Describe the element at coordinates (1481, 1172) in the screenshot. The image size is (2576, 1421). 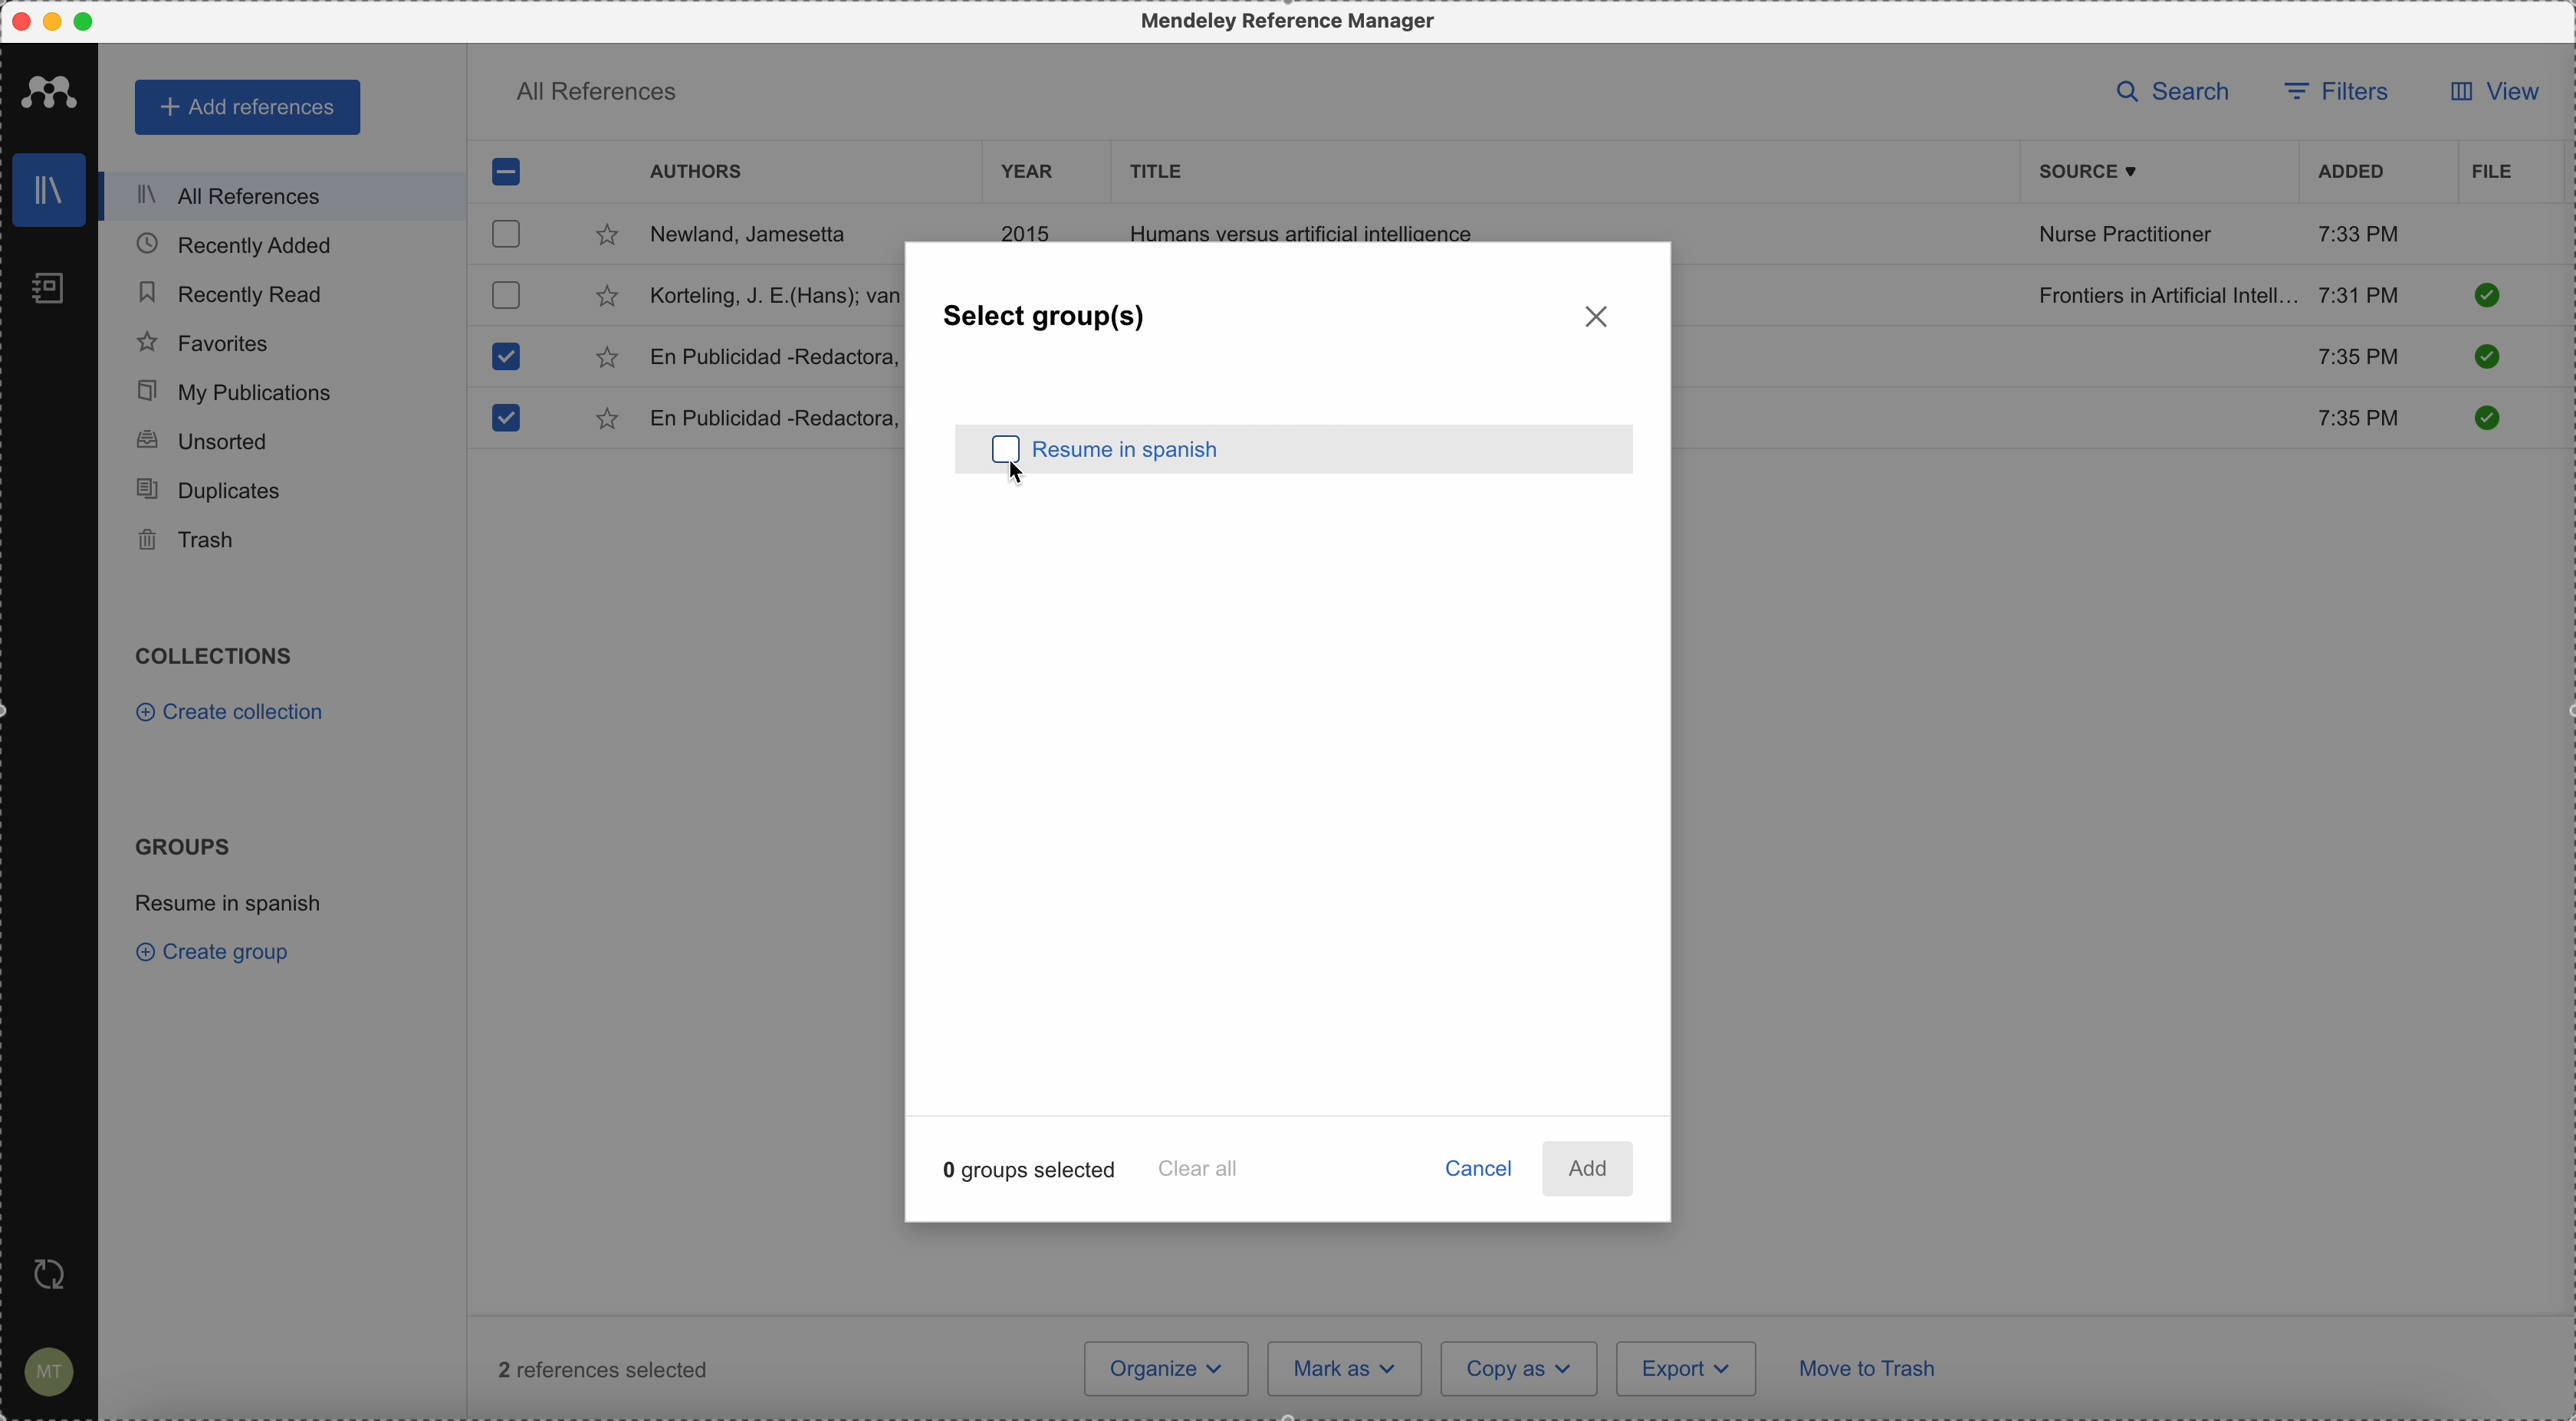
I see `cancel` at that location.